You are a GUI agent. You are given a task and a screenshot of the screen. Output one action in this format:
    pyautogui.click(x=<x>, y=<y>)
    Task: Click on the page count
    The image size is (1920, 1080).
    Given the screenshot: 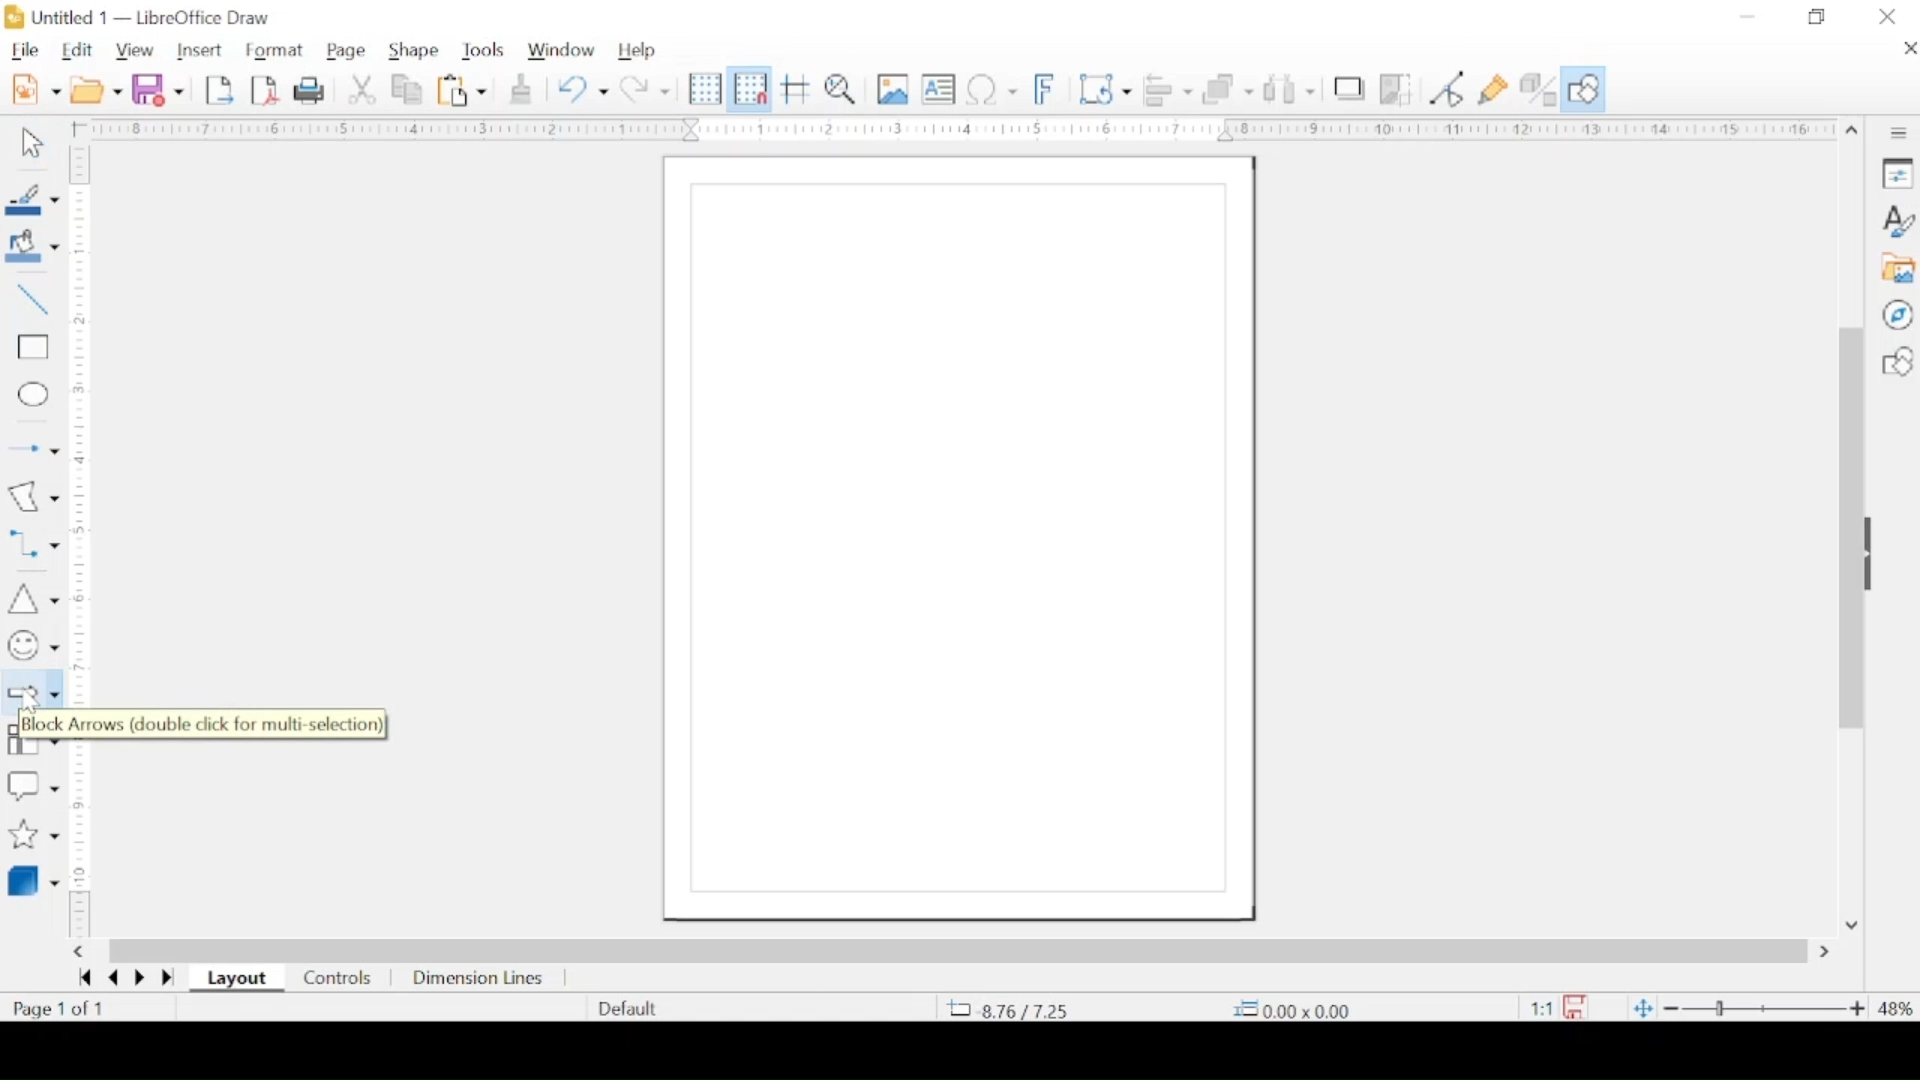 What is the action you would take?
    pyautogui.click(x=61, y=1009)
    